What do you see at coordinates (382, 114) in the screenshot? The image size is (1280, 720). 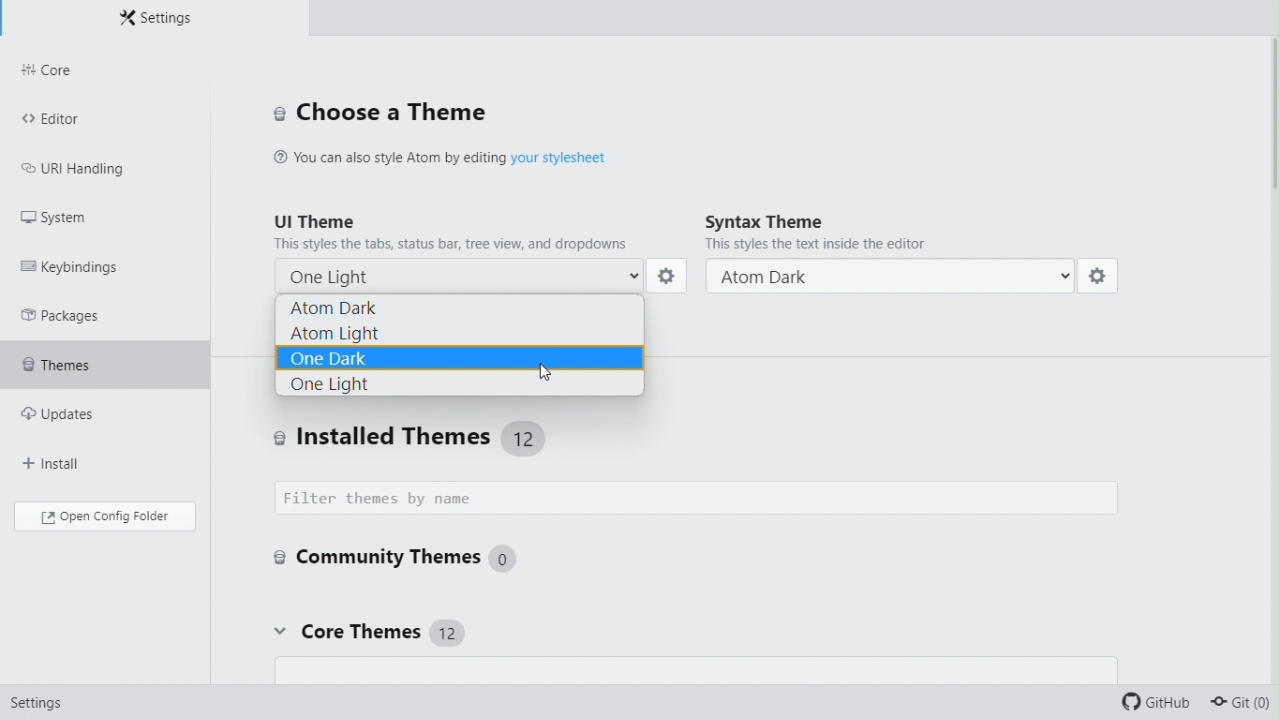 I see `Choose a theme` at bounding box center [382, 114].